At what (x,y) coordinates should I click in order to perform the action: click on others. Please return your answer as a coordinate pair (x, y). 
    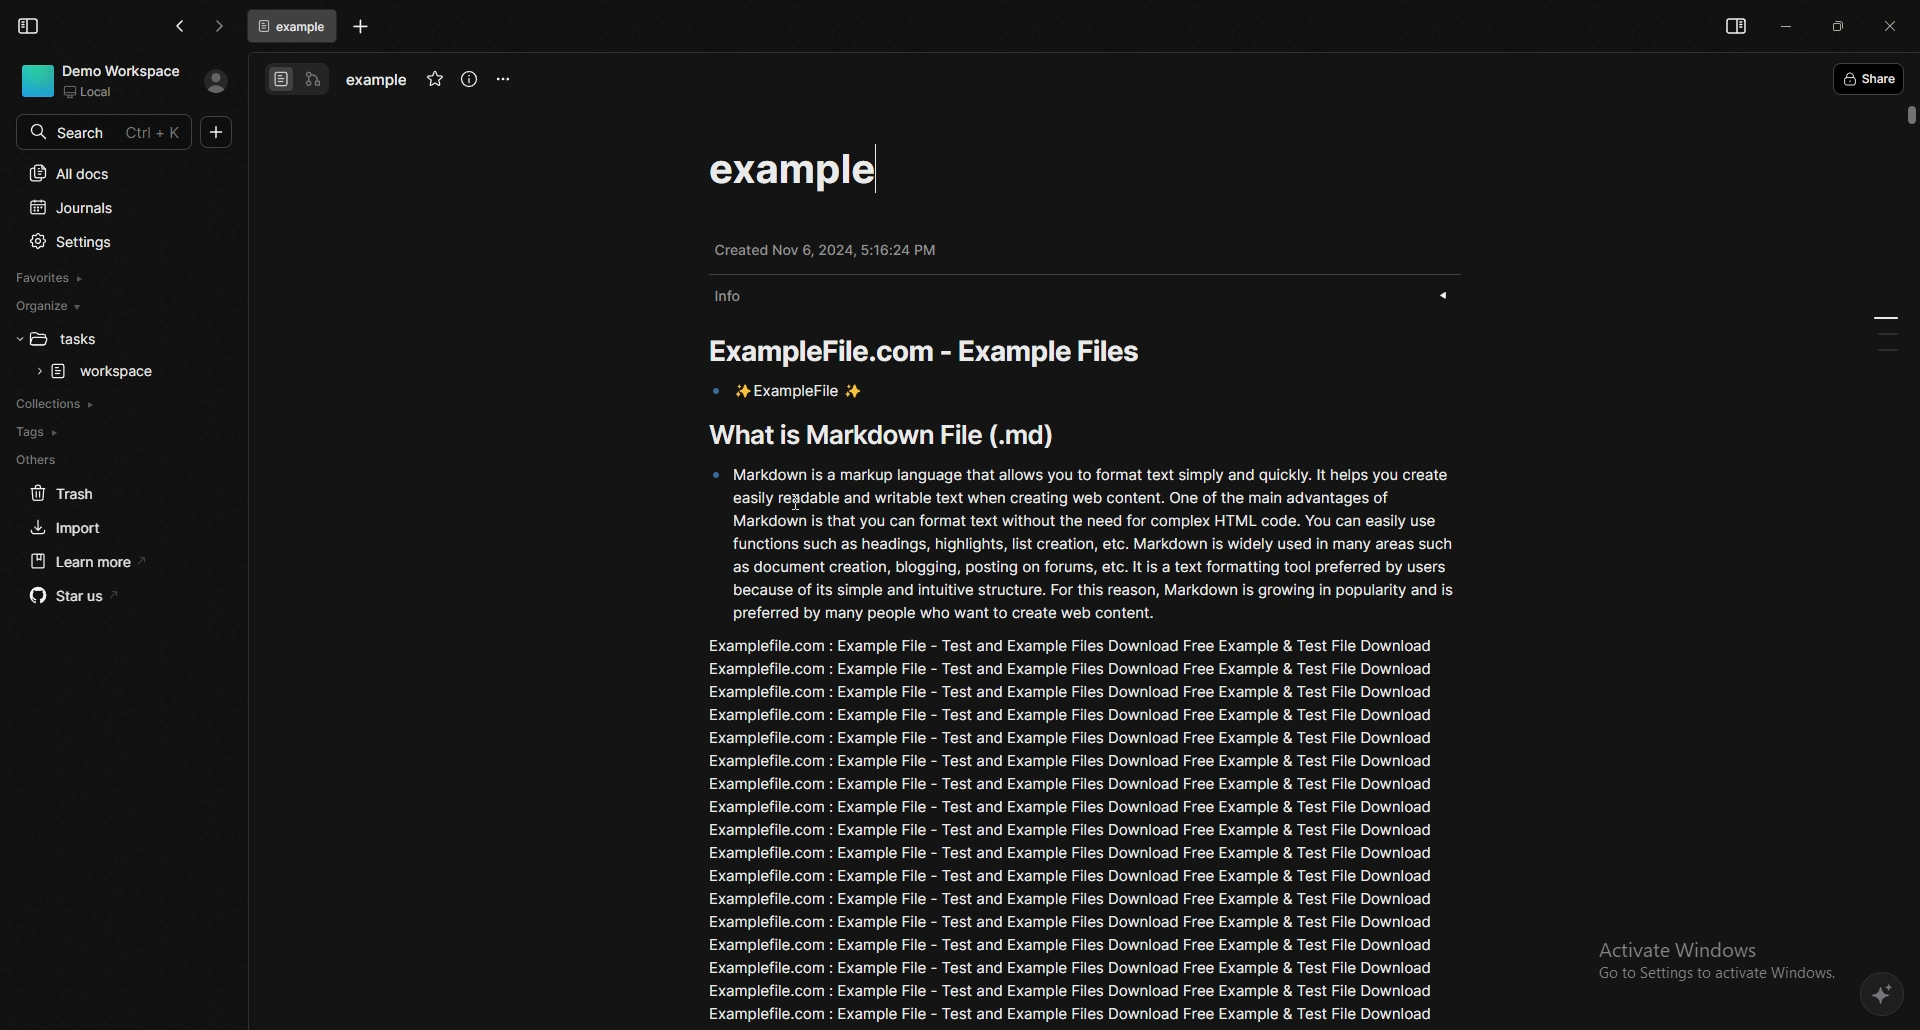
    Looking at the image, I should click on (113, 460).